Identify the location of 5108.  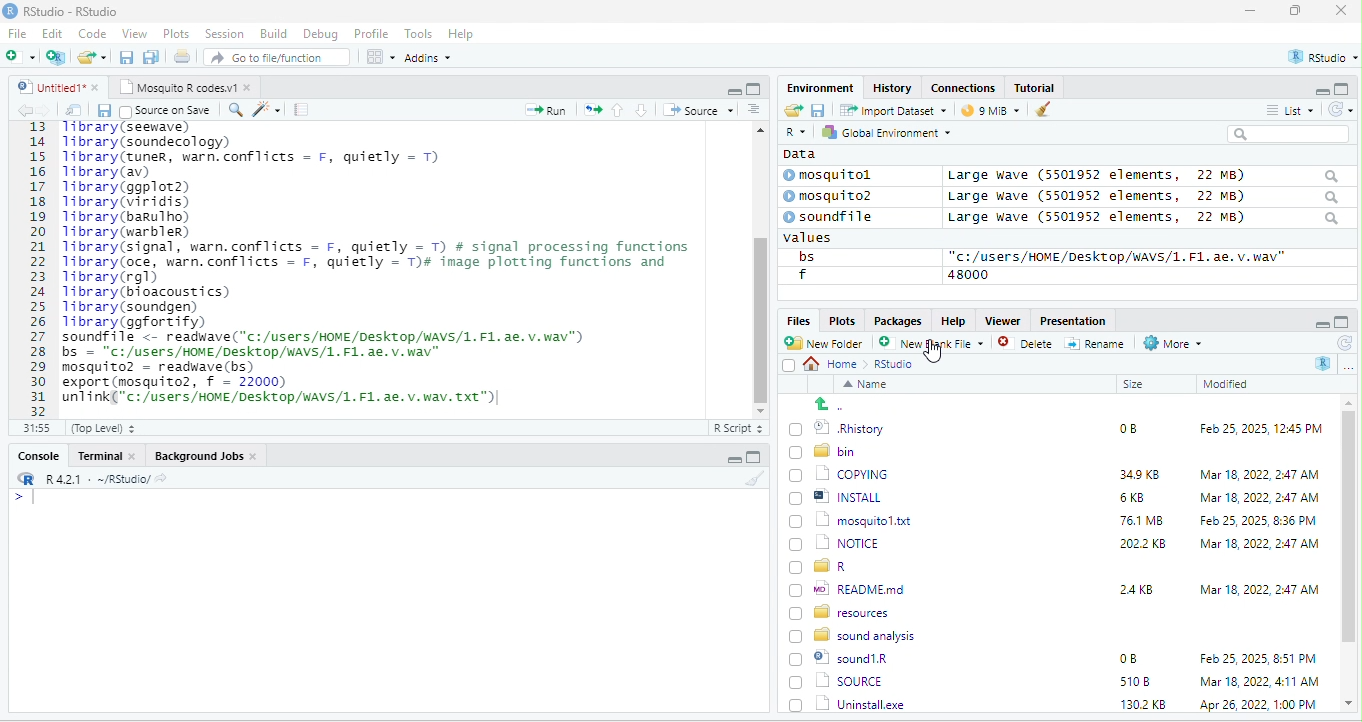
(1130, 680).